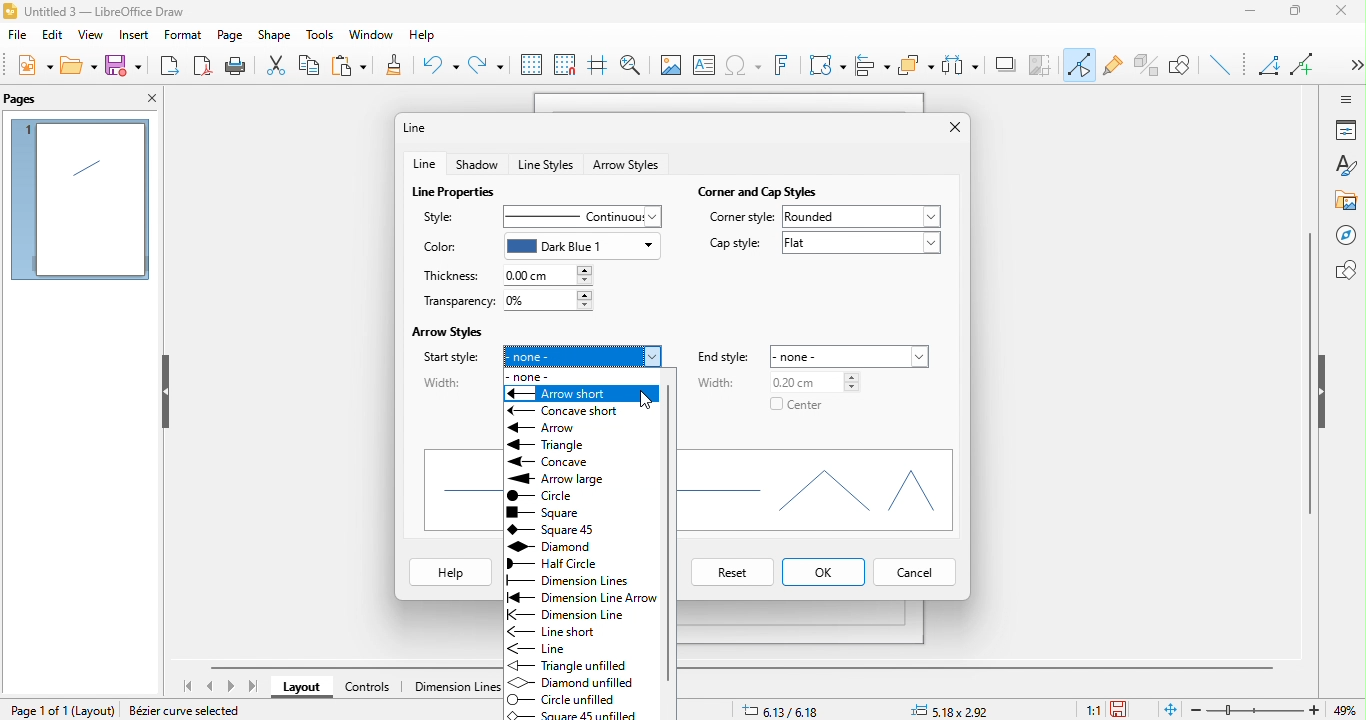  What do you see at coordinates (1345, 270) in the screenshot?
I see `shapes` at bounding box center [1345, 270].